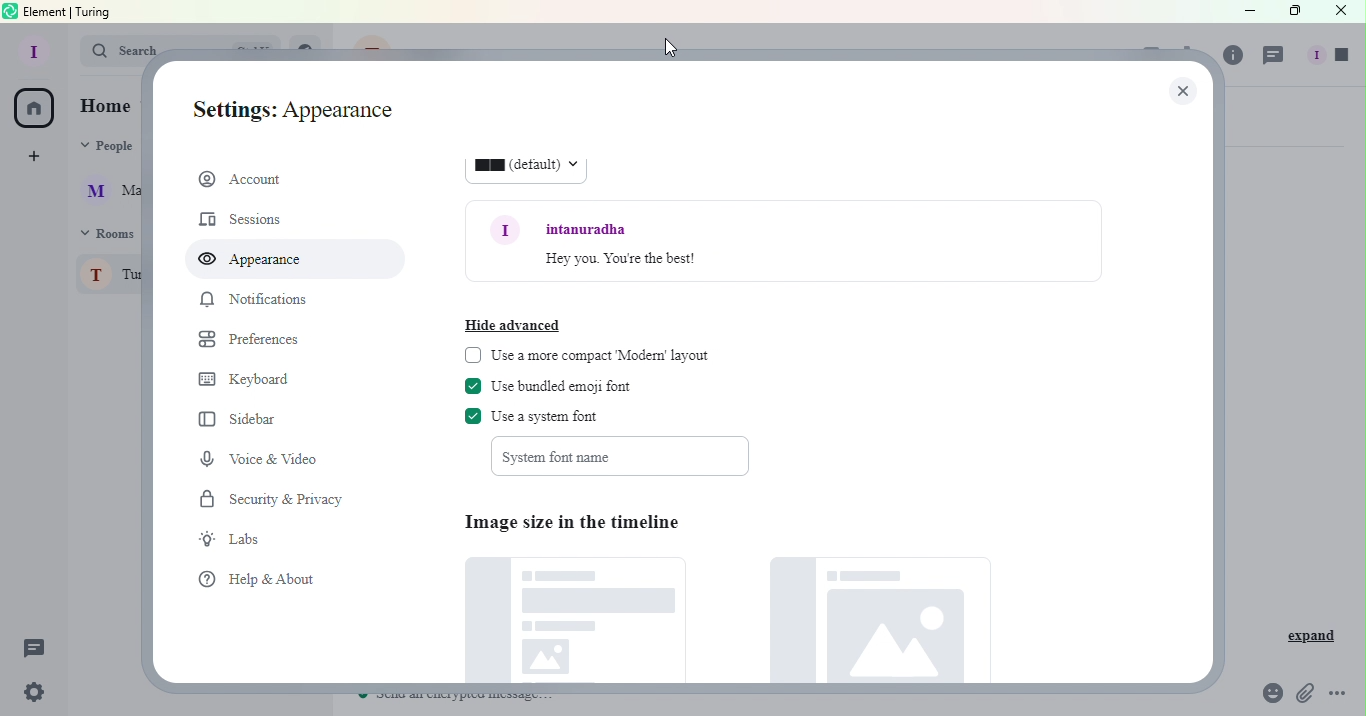  What do you see at coordinates (34, 645) in the screenshot?
I see `Threads` at bounding box center [34, 645].